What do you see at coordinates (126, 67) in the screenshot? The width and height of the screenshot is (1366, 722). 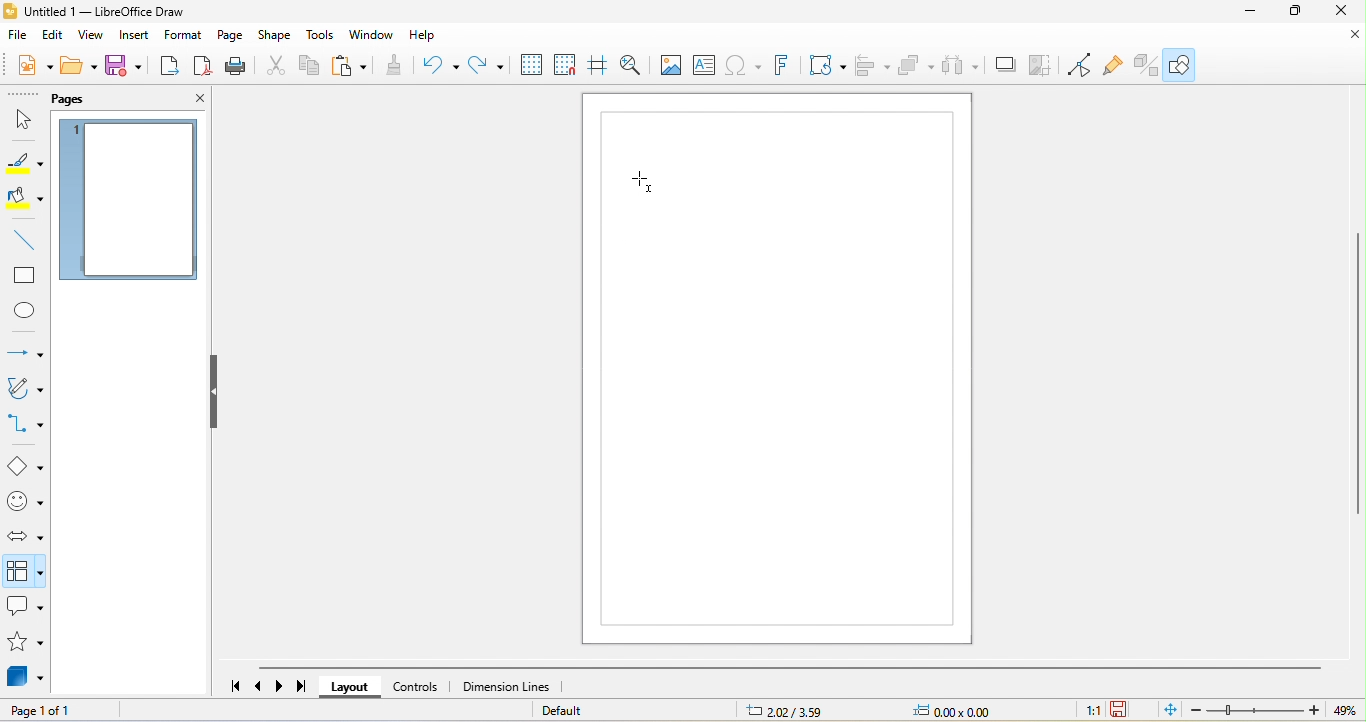 I see `save` at bounding box center [126, 67].